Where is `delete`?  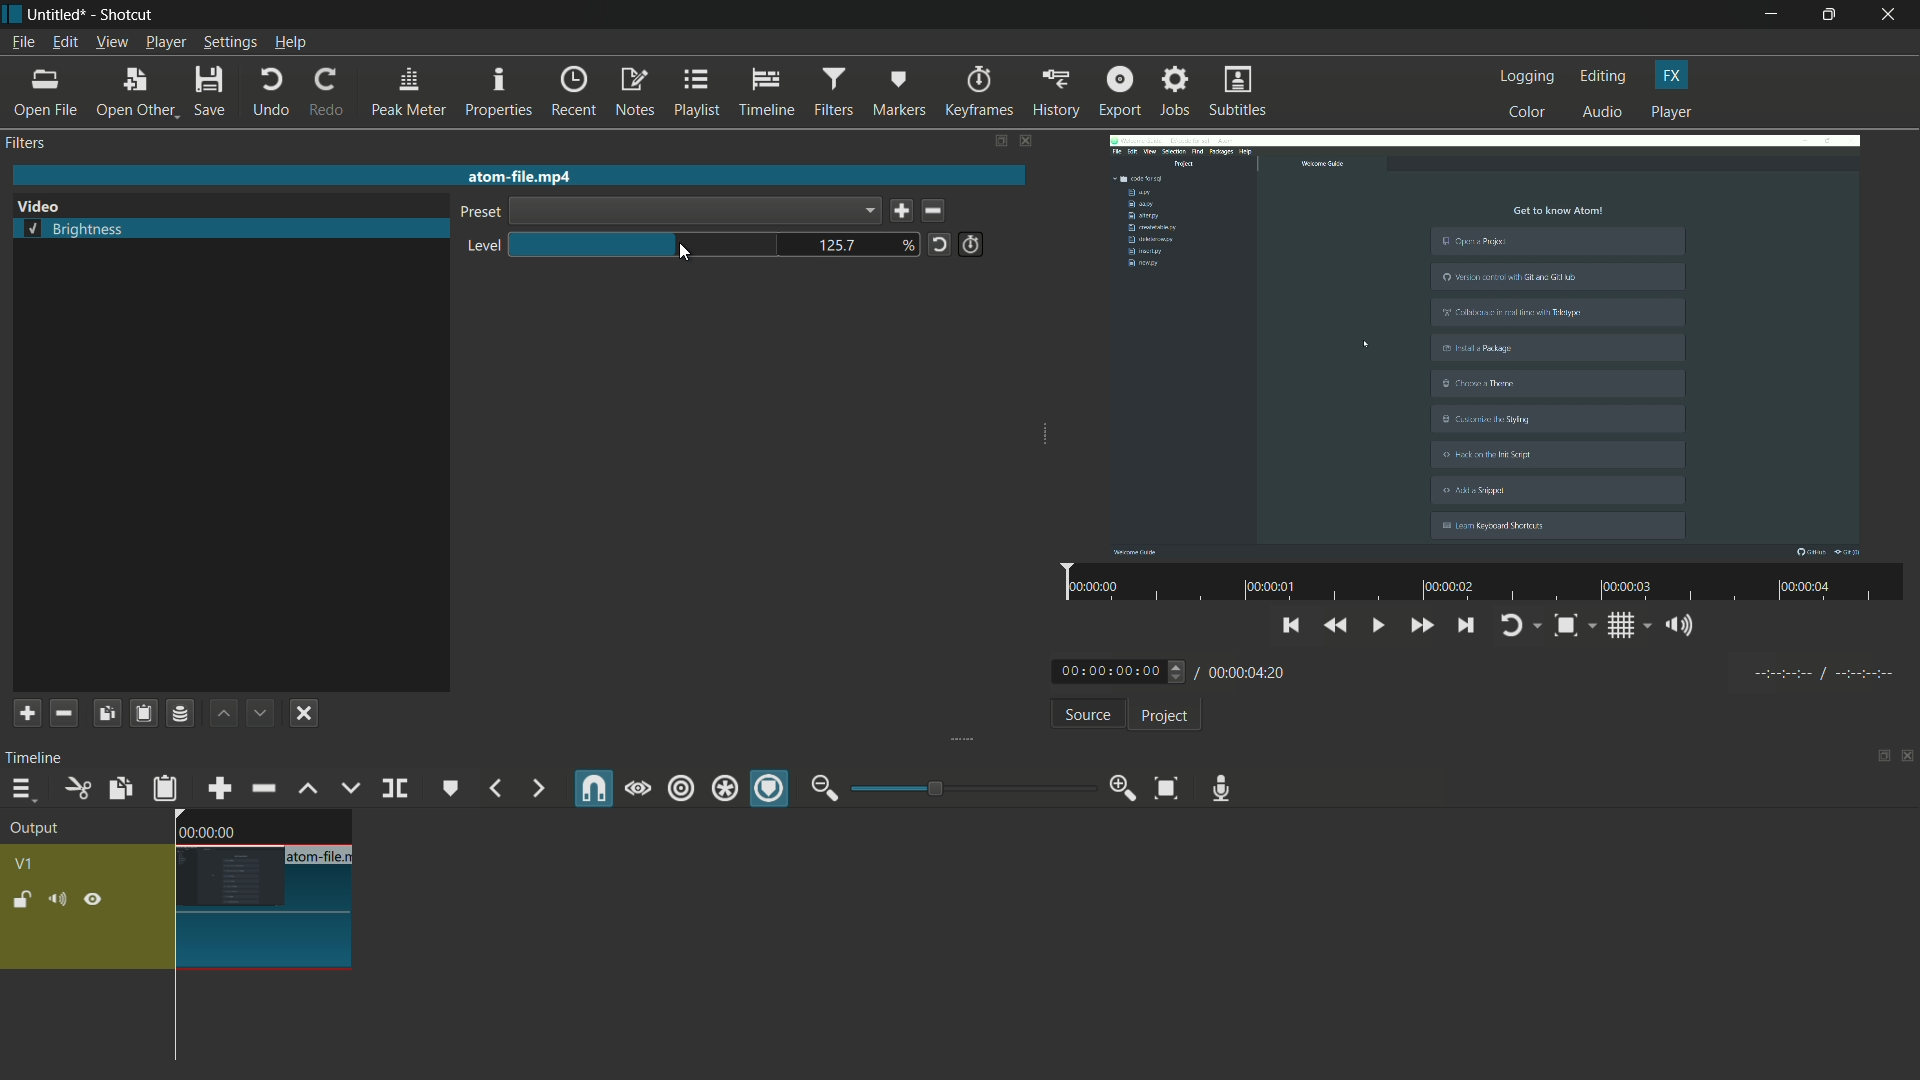
delete is located at coordinates (938, 212).